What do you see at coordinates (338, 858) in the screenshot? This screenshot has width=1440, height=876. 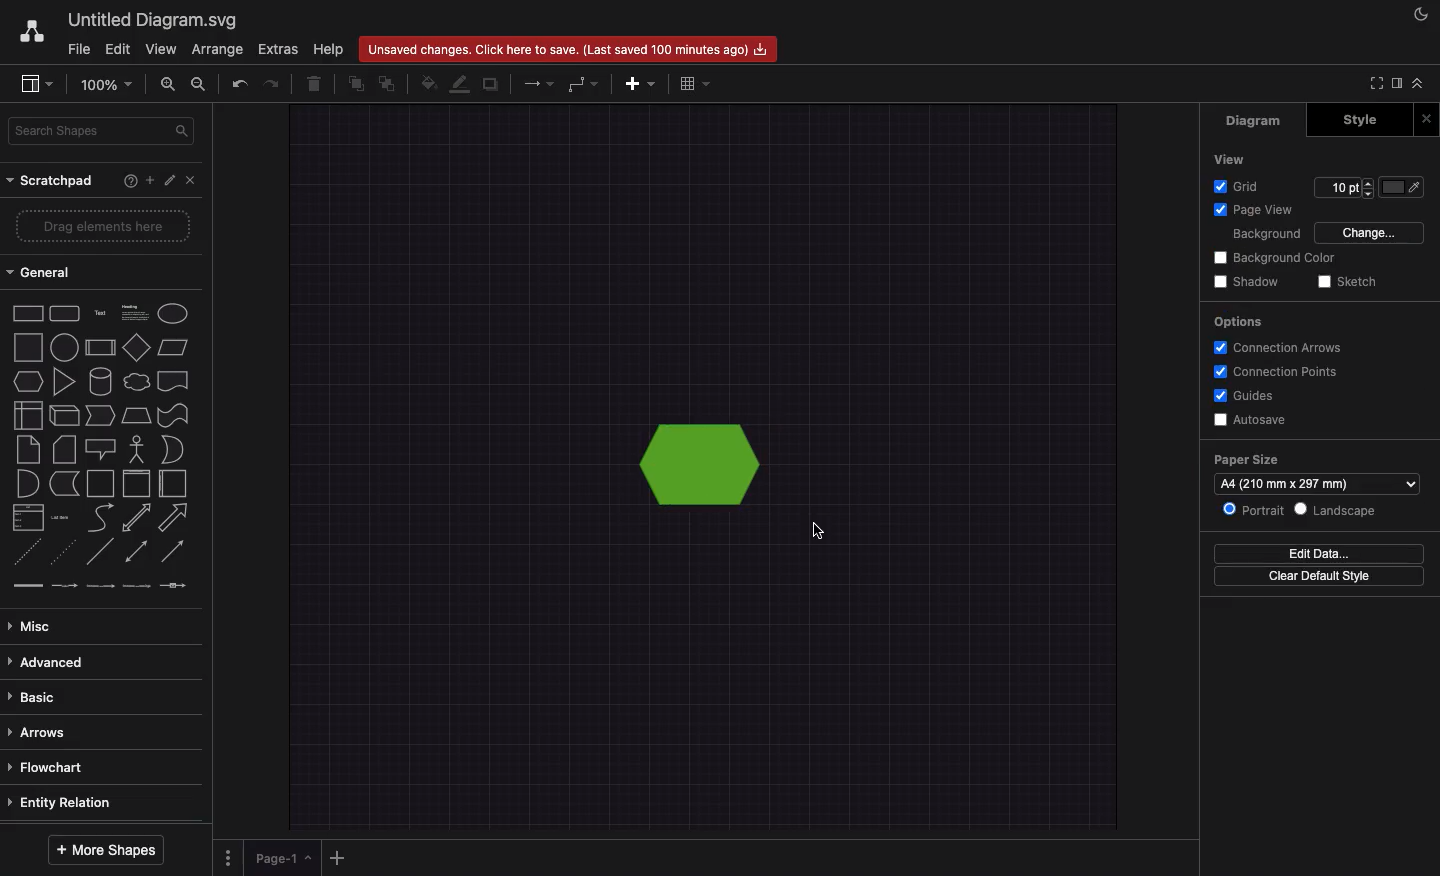 I see `Add` at bounding box center [338, 858].